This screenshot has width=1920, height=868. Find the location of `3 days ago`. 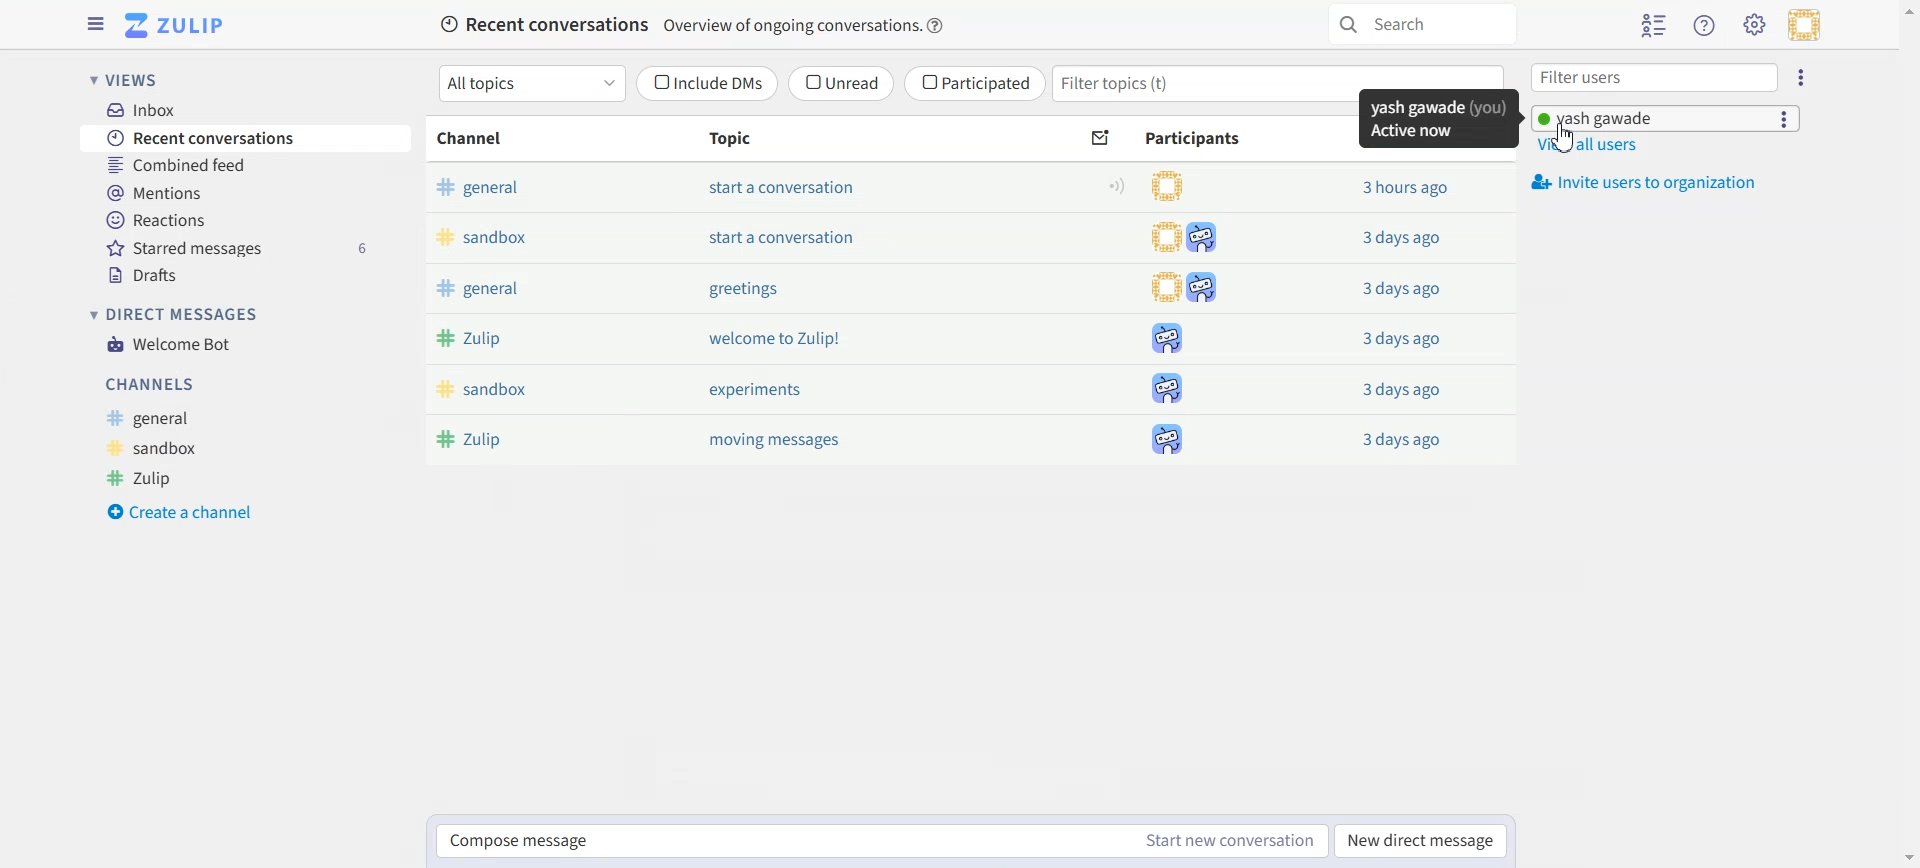

3 days ago is located at coordinates (1402, 289).